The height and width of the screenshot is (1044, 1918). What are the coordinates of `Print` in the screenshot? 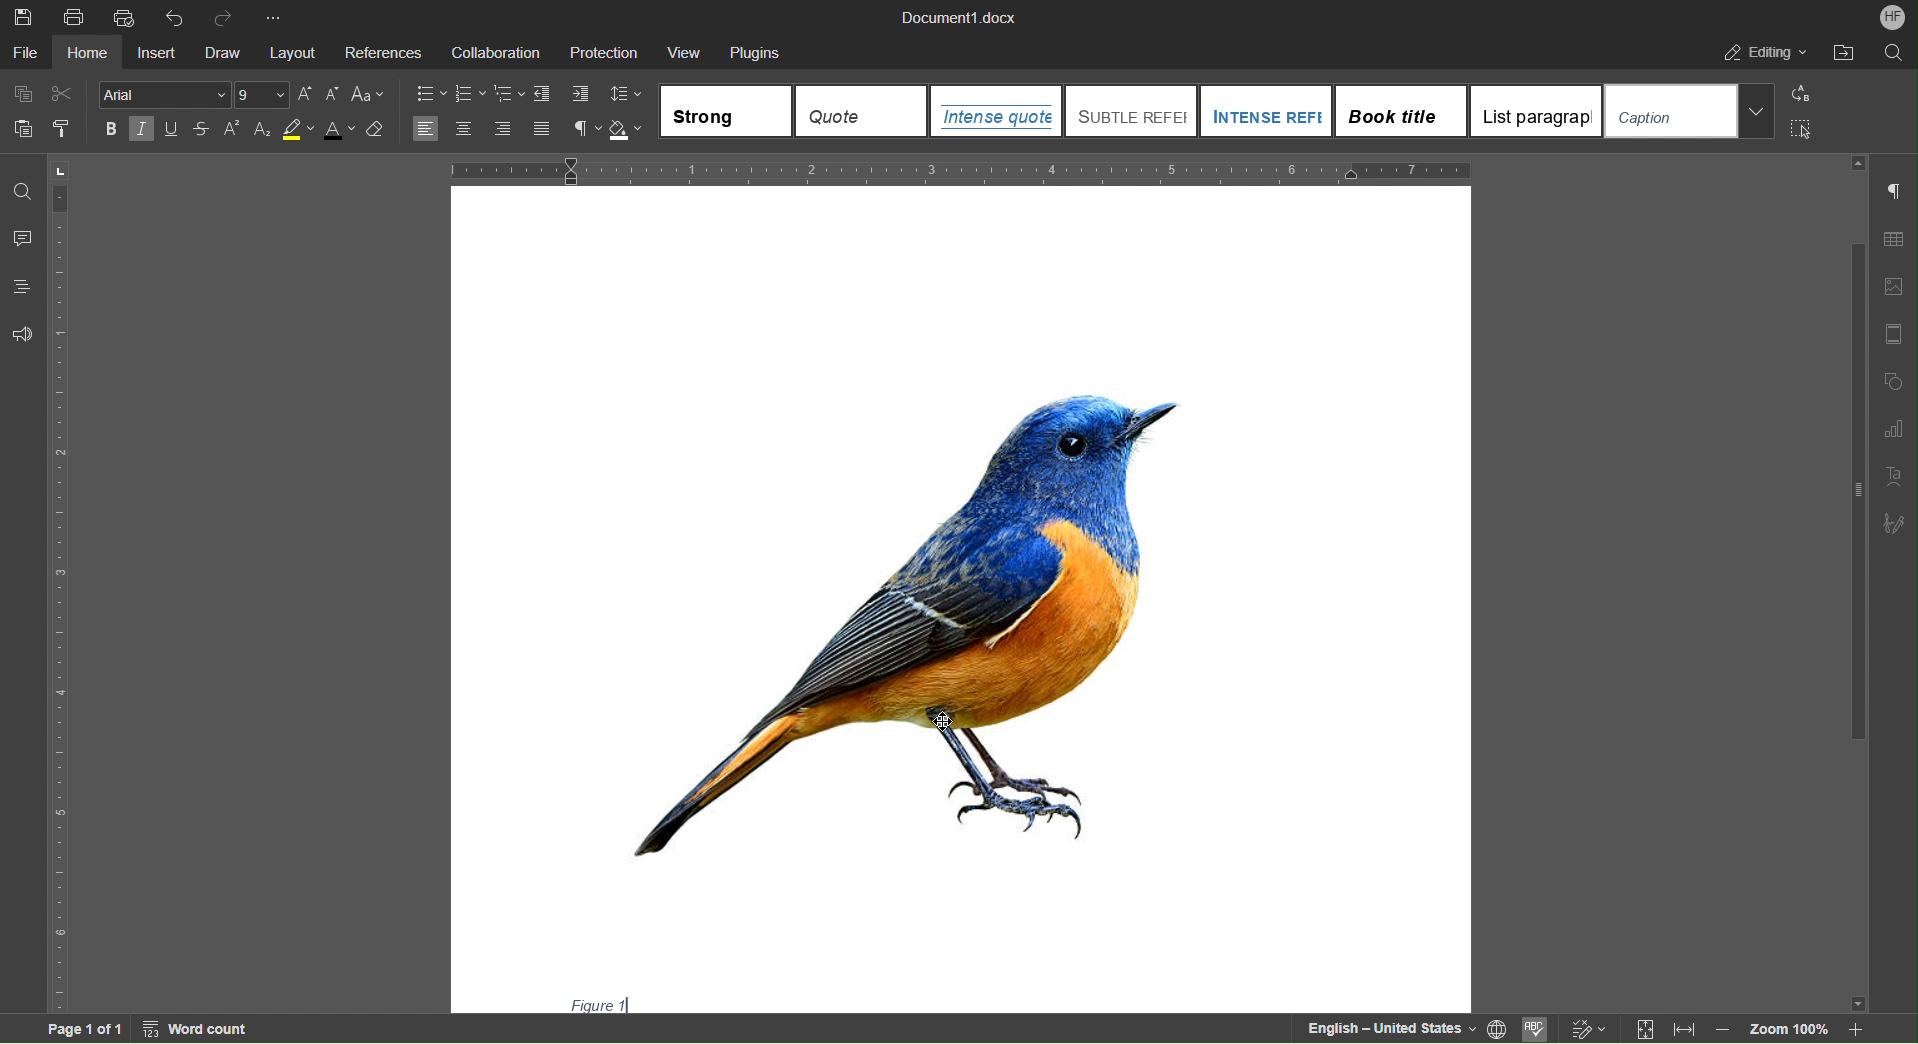 It's located at (74, 16).